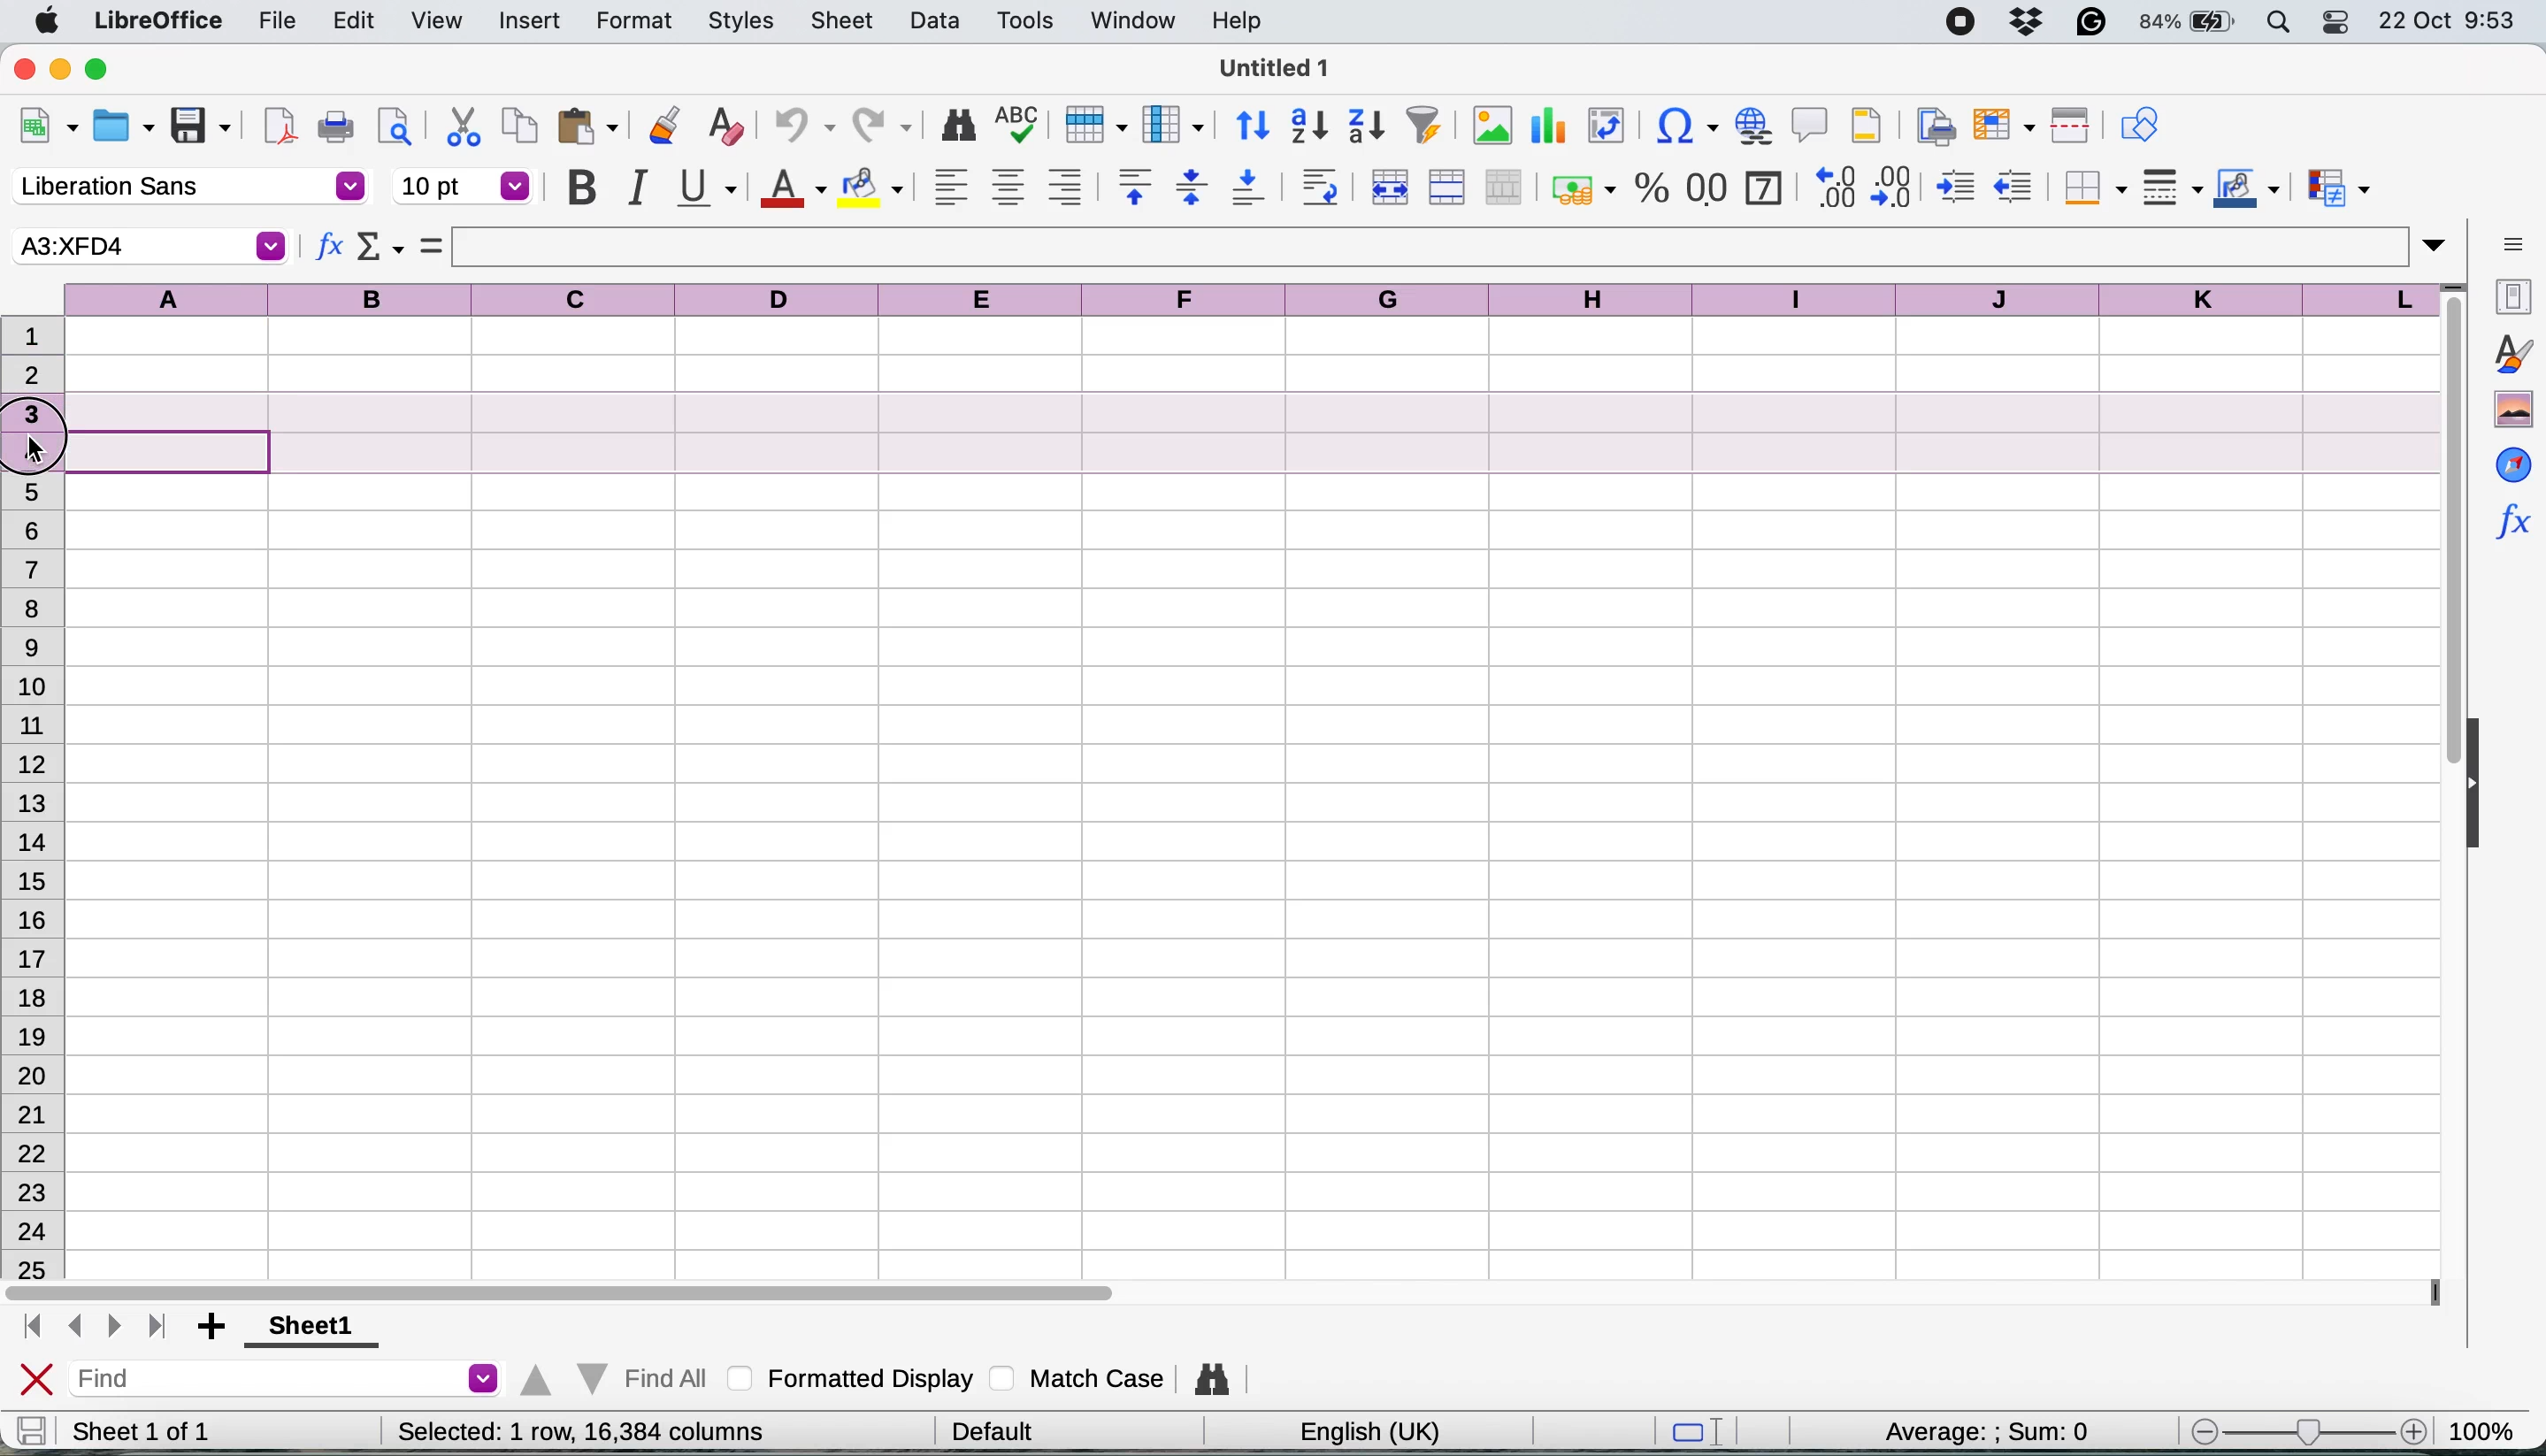  What do you see at coordinates (188, 188) in the screenshot?
I see `font` at bounding box center [188, 188].